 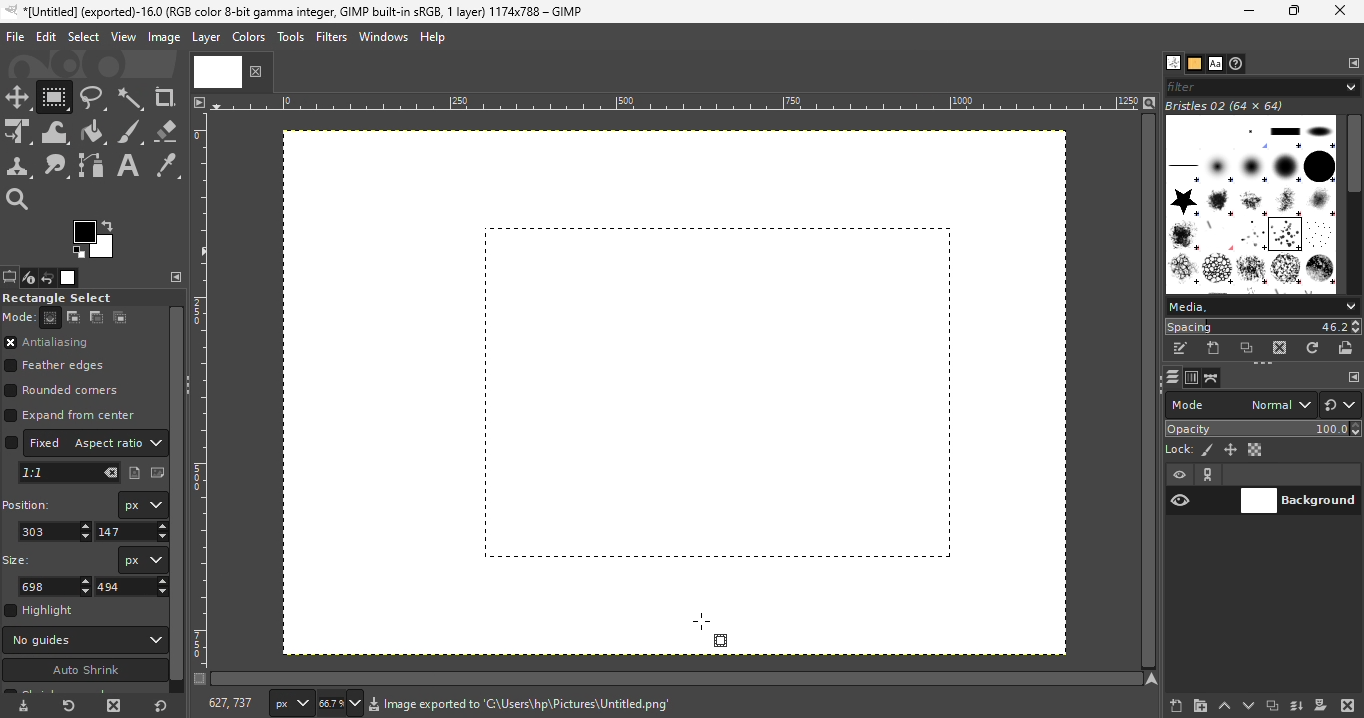 What do you see at coordinates (1313, 348) in the screenshot?
I see `Refresh brushes` at bounding box center [1313, 348].